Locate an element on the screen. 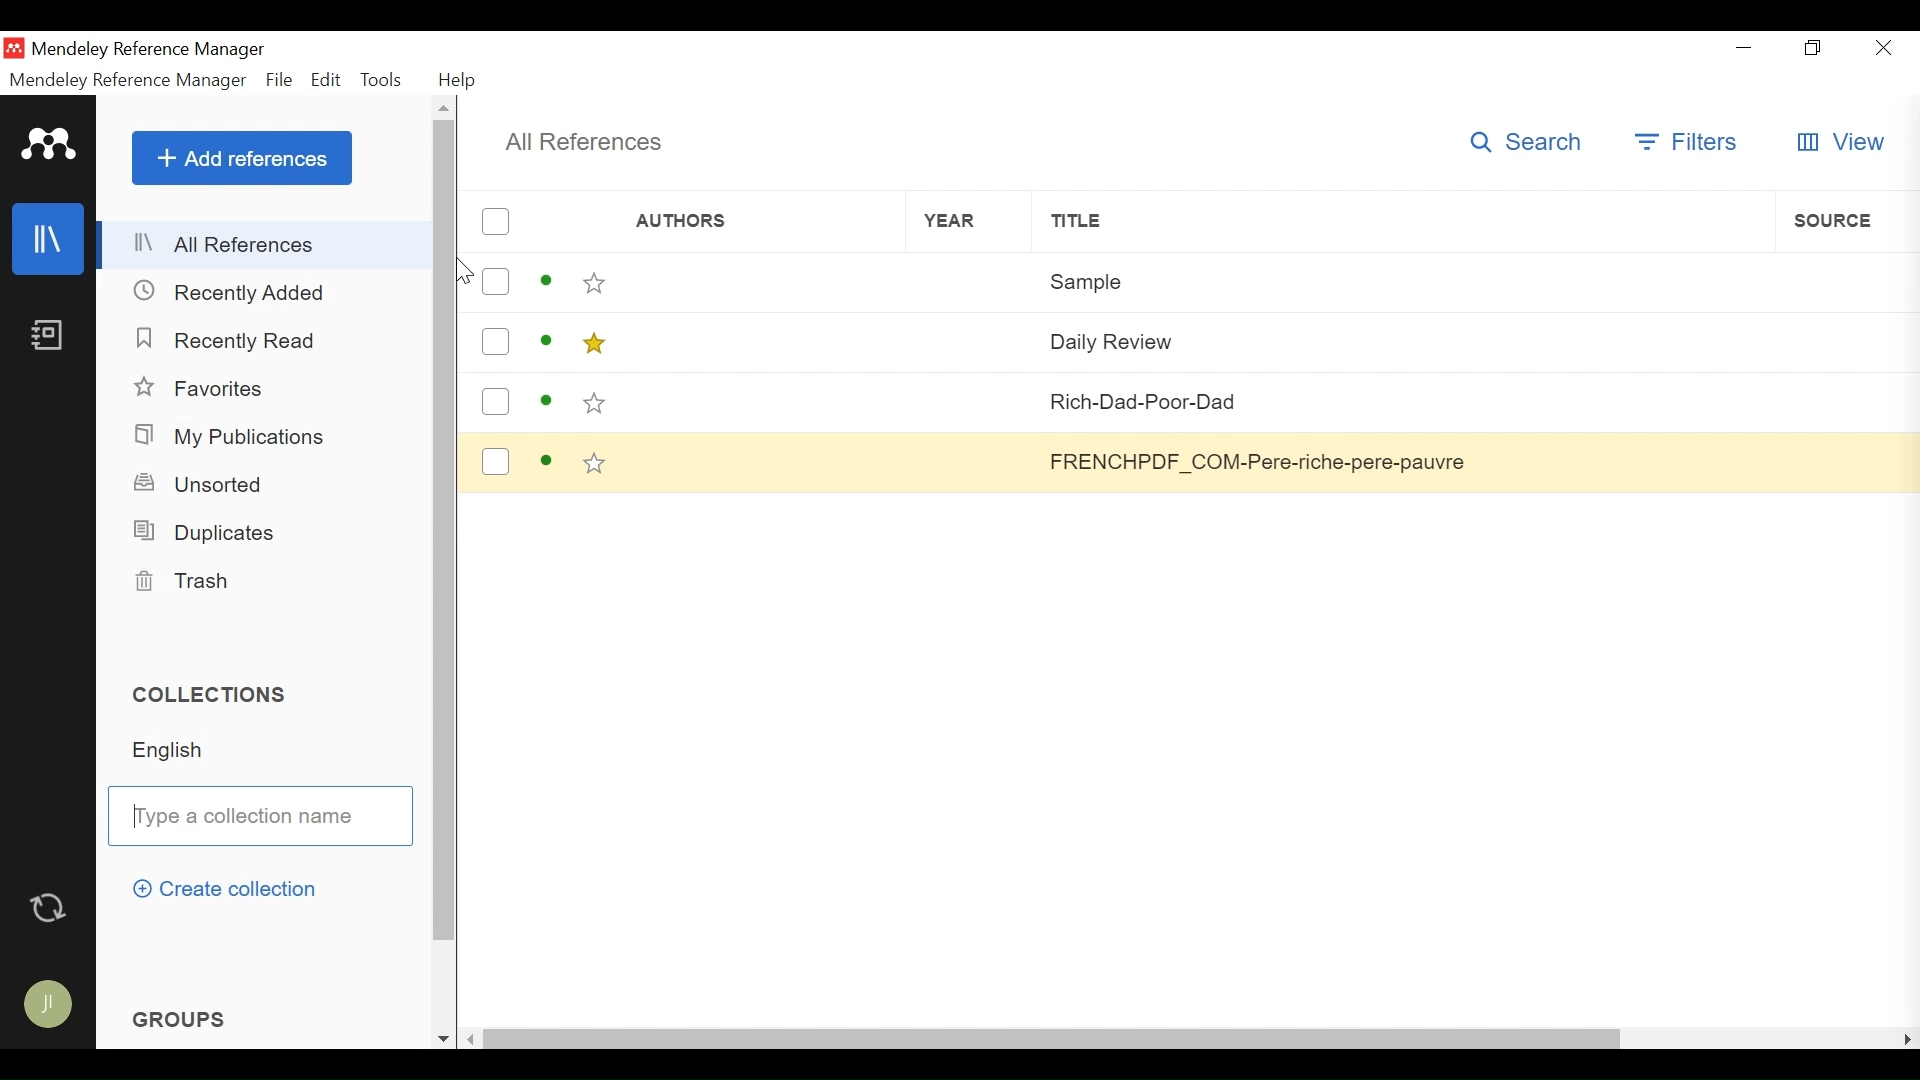 The width and height of the screenshot is (1920, 1080). (un)select is located at coordinates (495, 282).